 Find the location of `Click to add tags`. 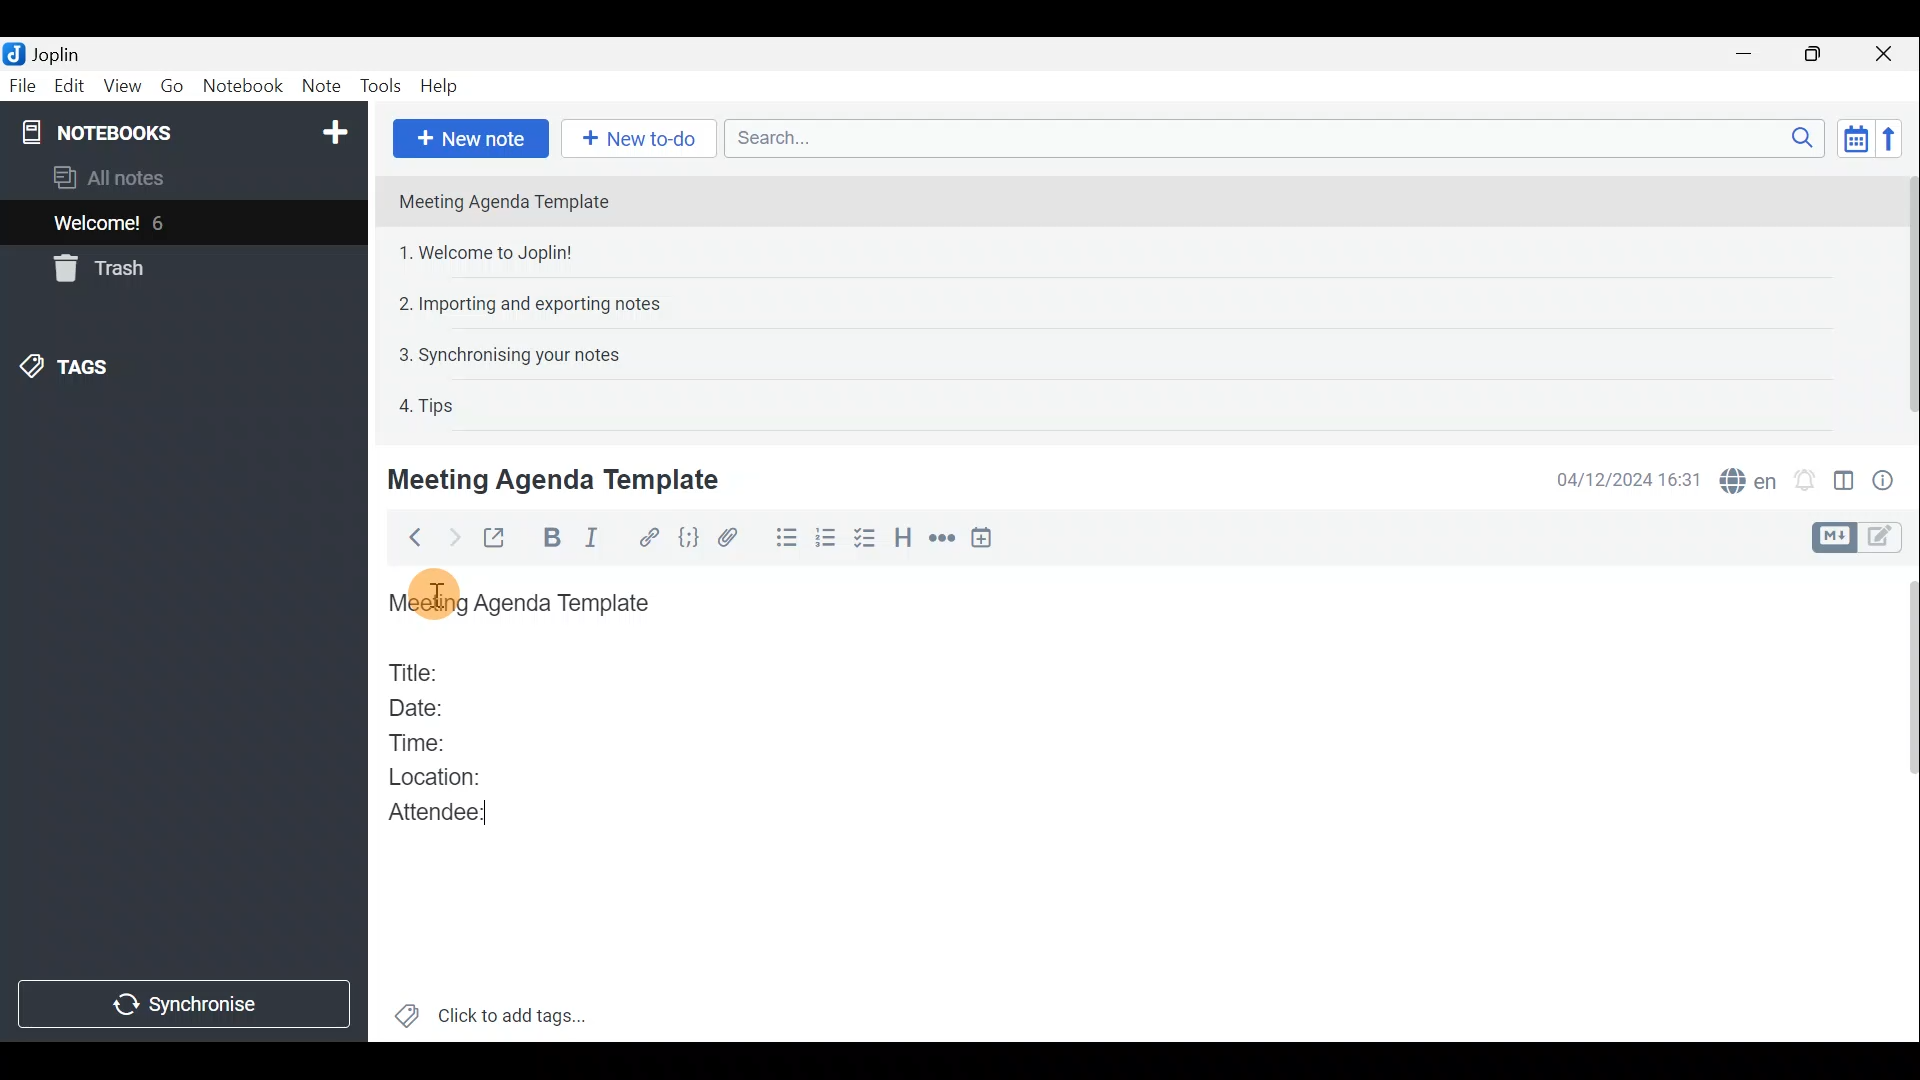

Click to add tags is located at coordinates (518, 1011).